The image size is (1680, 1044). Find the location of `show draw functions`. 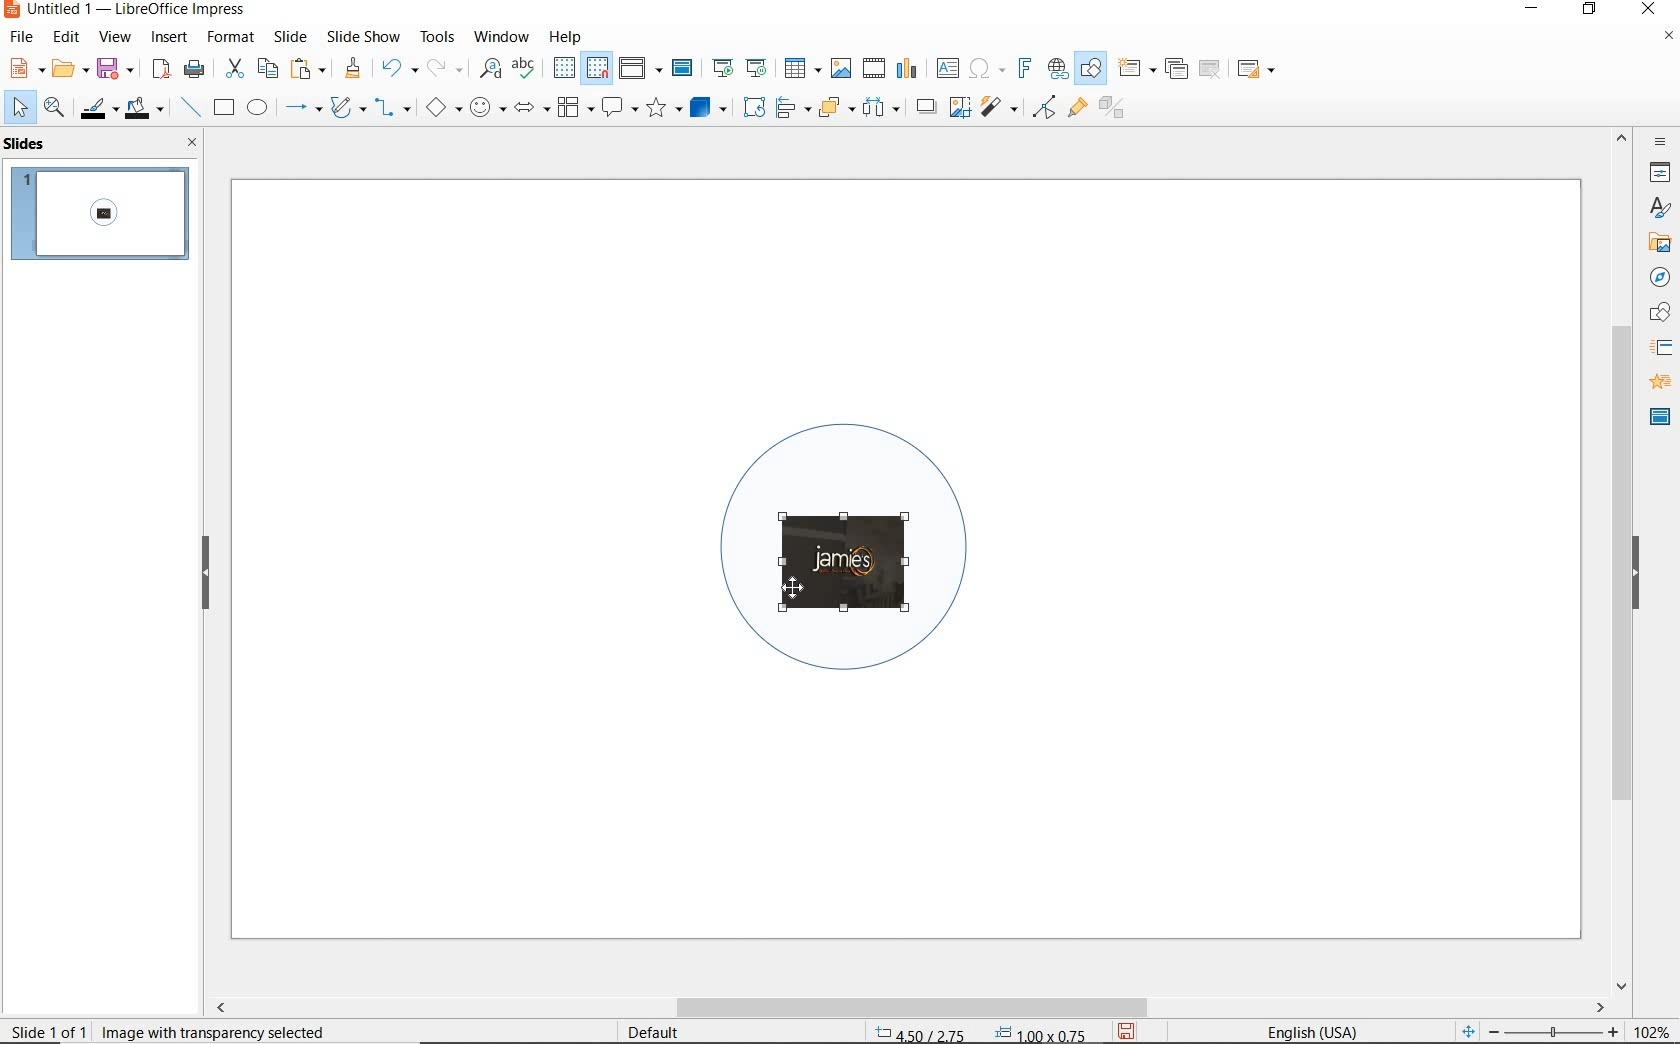

show draw functions is located at coordinates (1091, 69).